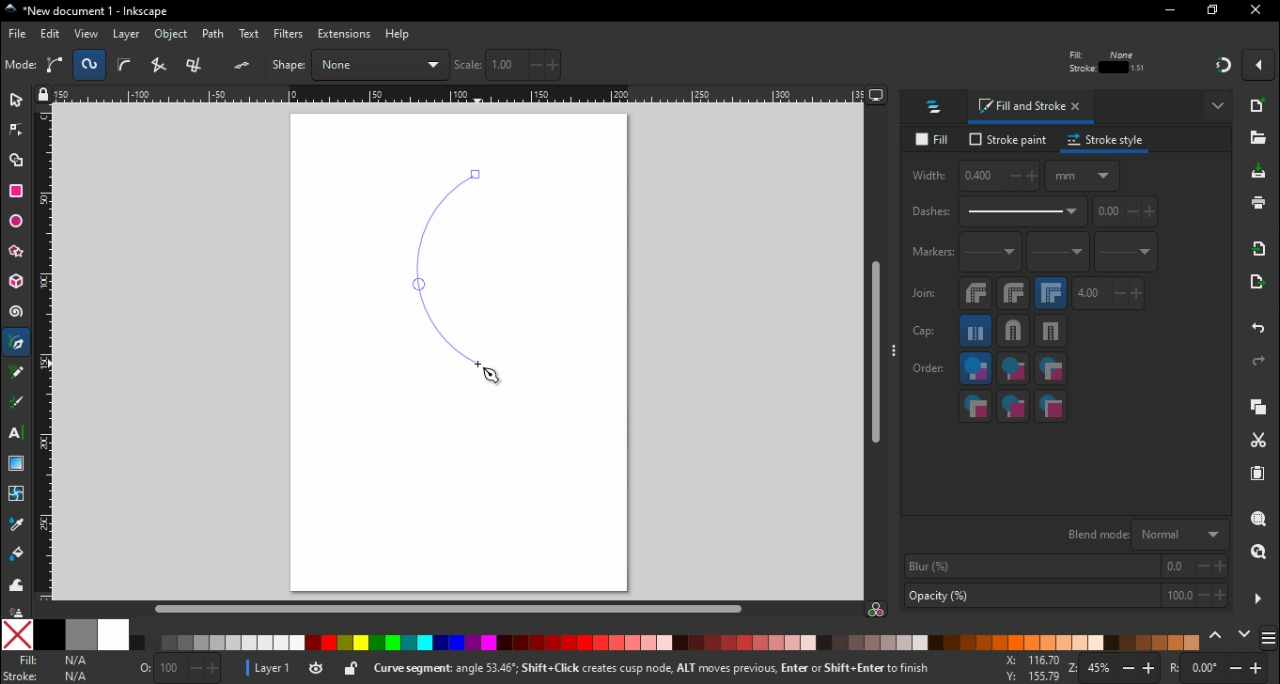  Describe the element at coordinates (16, 588) in the screenshot. I see `tweak tool` at that location.